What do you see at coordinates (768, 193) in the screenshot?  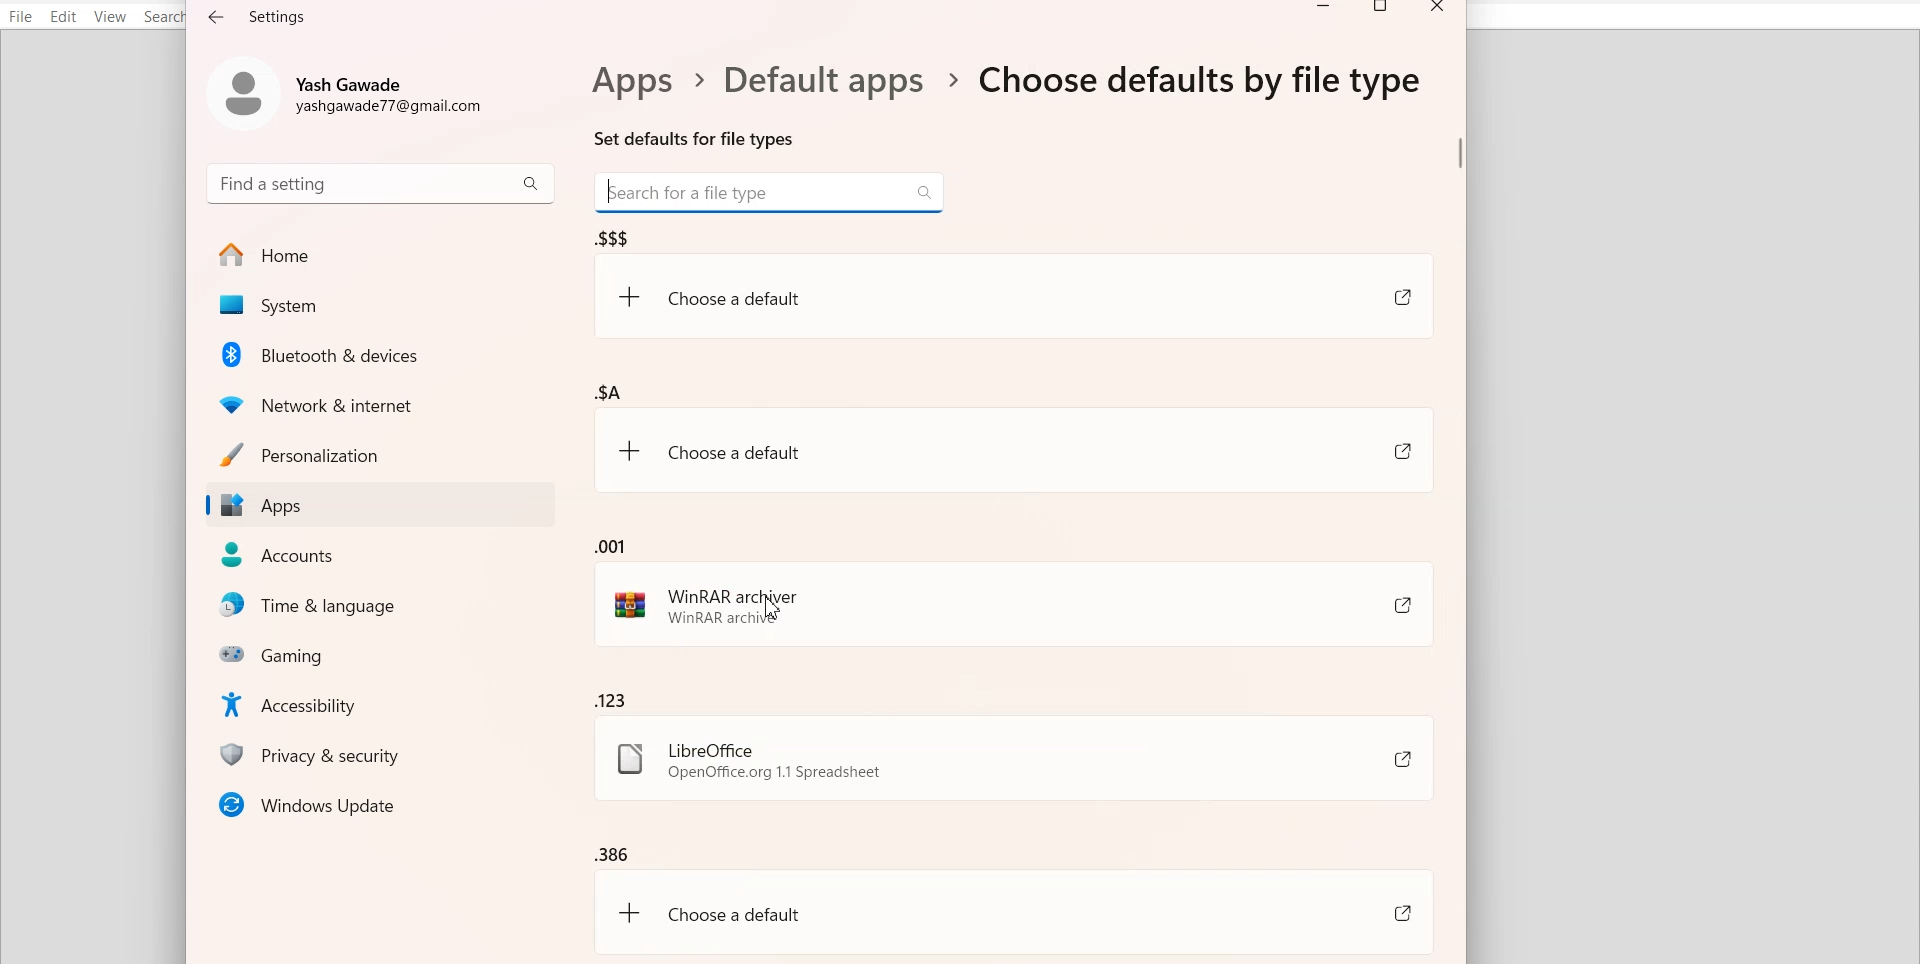 I see `Search` at bounding box center [768, 193].